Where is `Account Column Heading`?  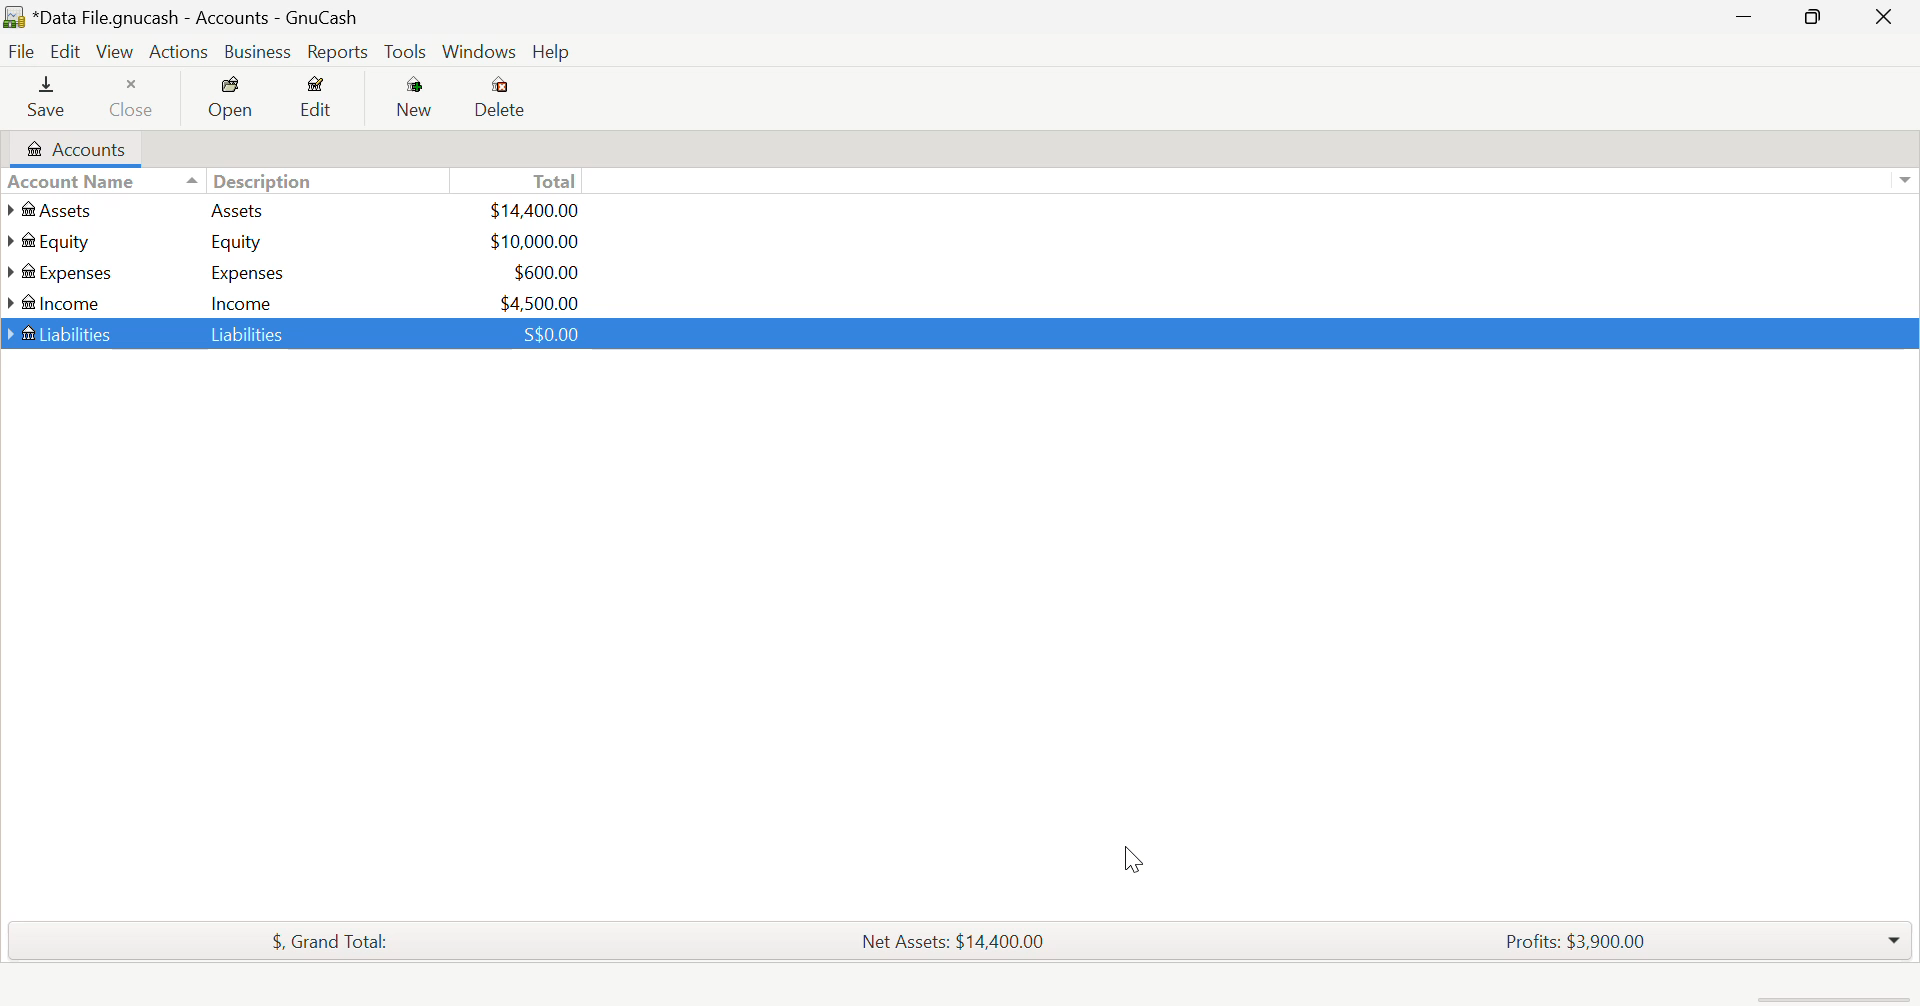
Account Column Heading is located at coordinates (76, 183).